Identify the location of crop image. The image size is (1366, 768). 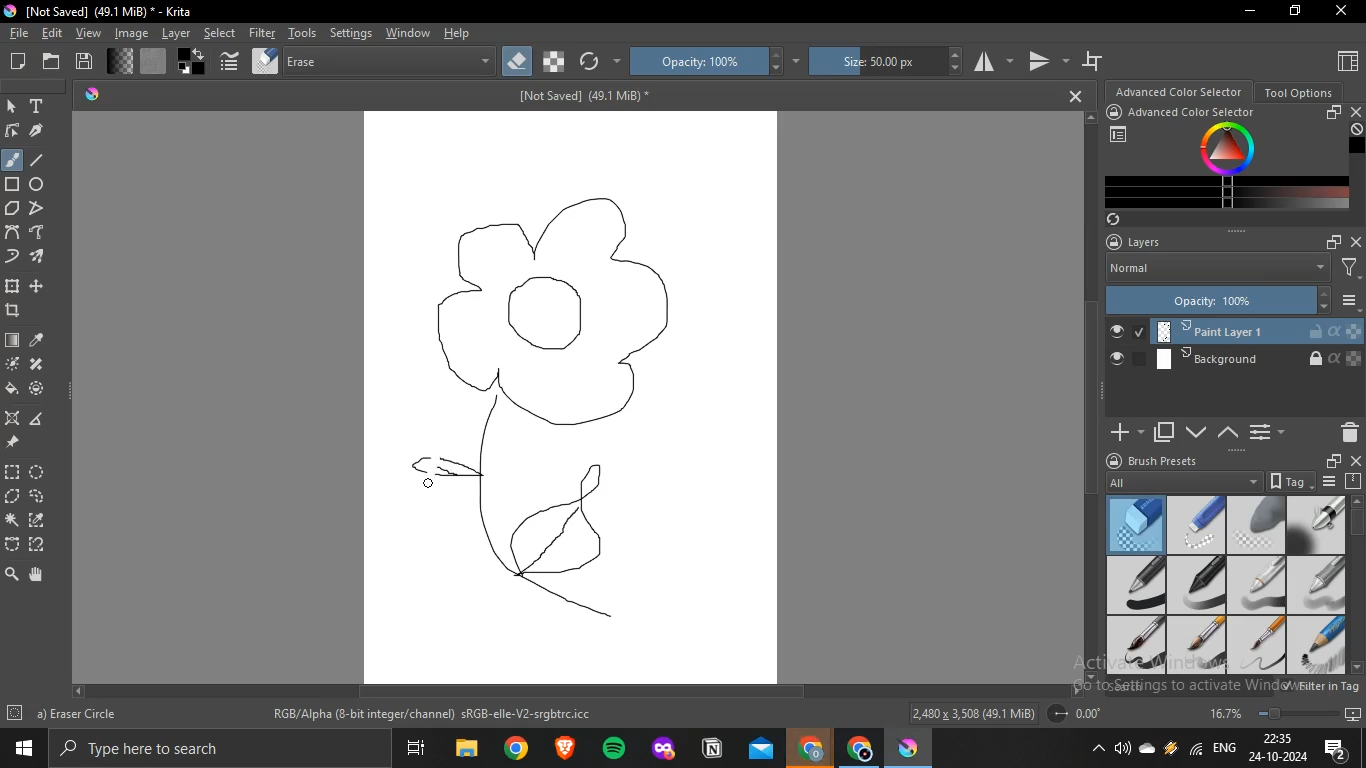
(13, 309).